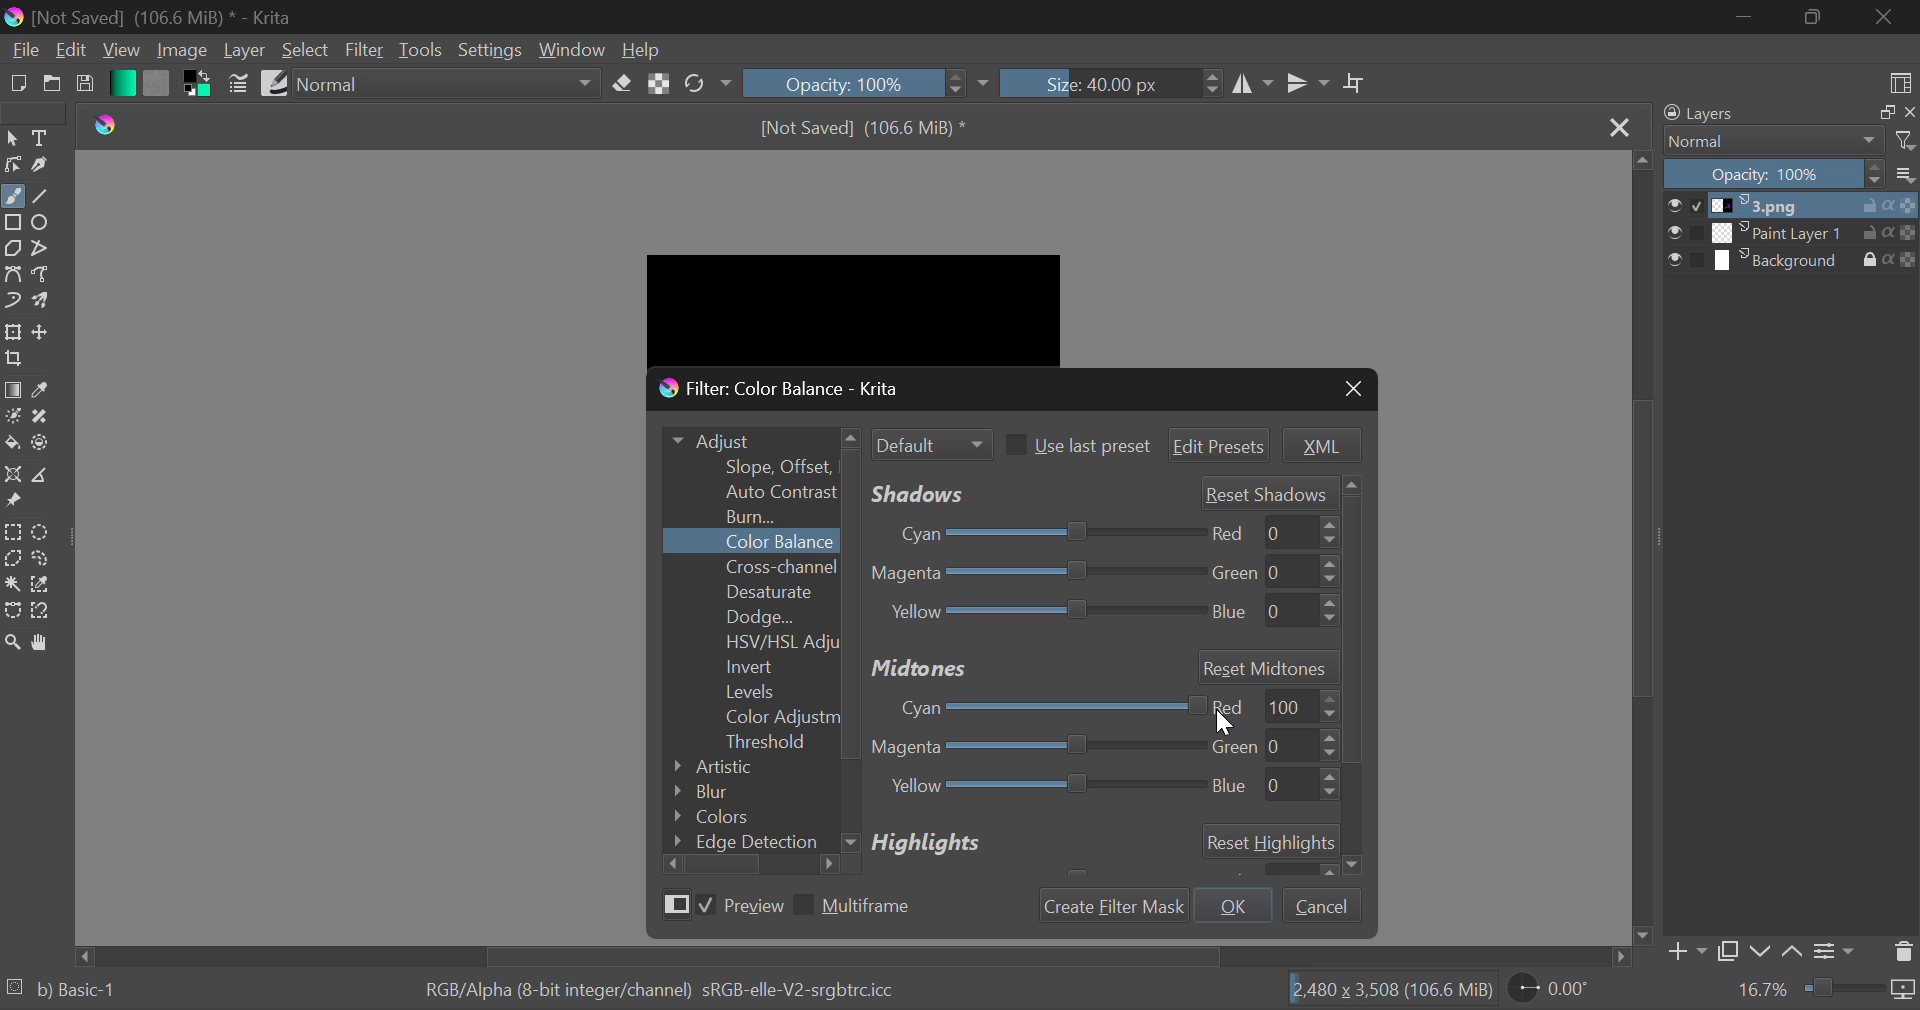 This screenshot has width=1920, height=1010. Describe the element at coordinates (44, 224) in the screenshot. I see `Ellipses` at that location.